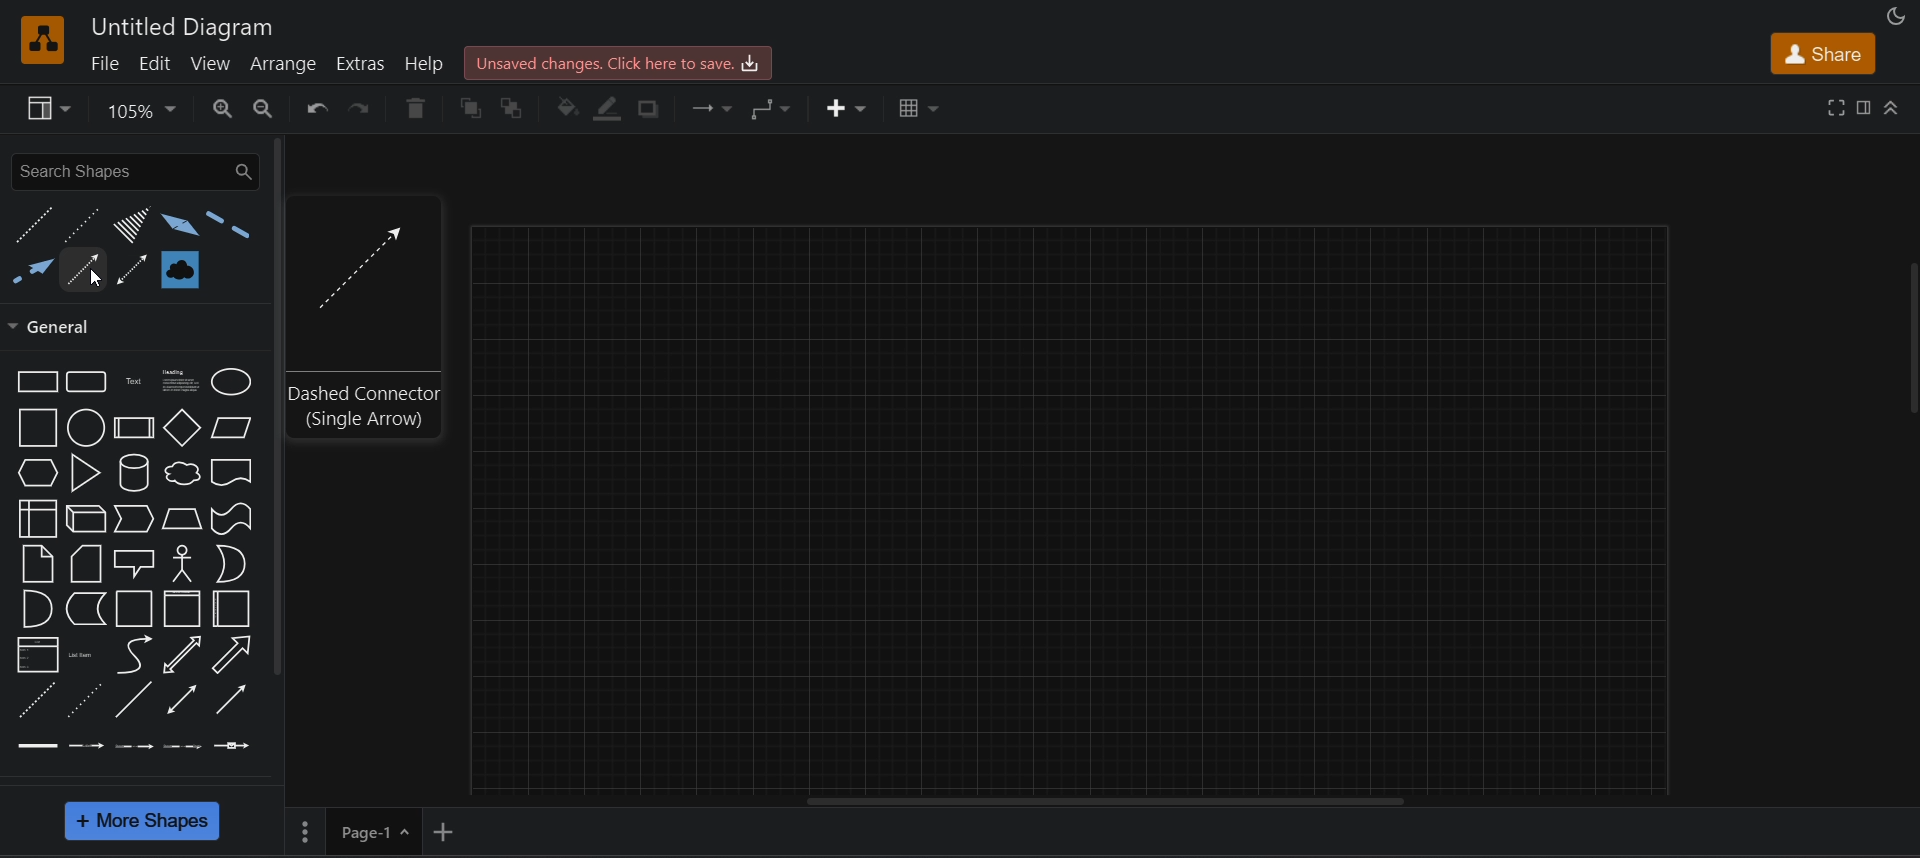  Describe the element at coordinates (224, 109) in the screenshot. I see `zoom in` at that location.